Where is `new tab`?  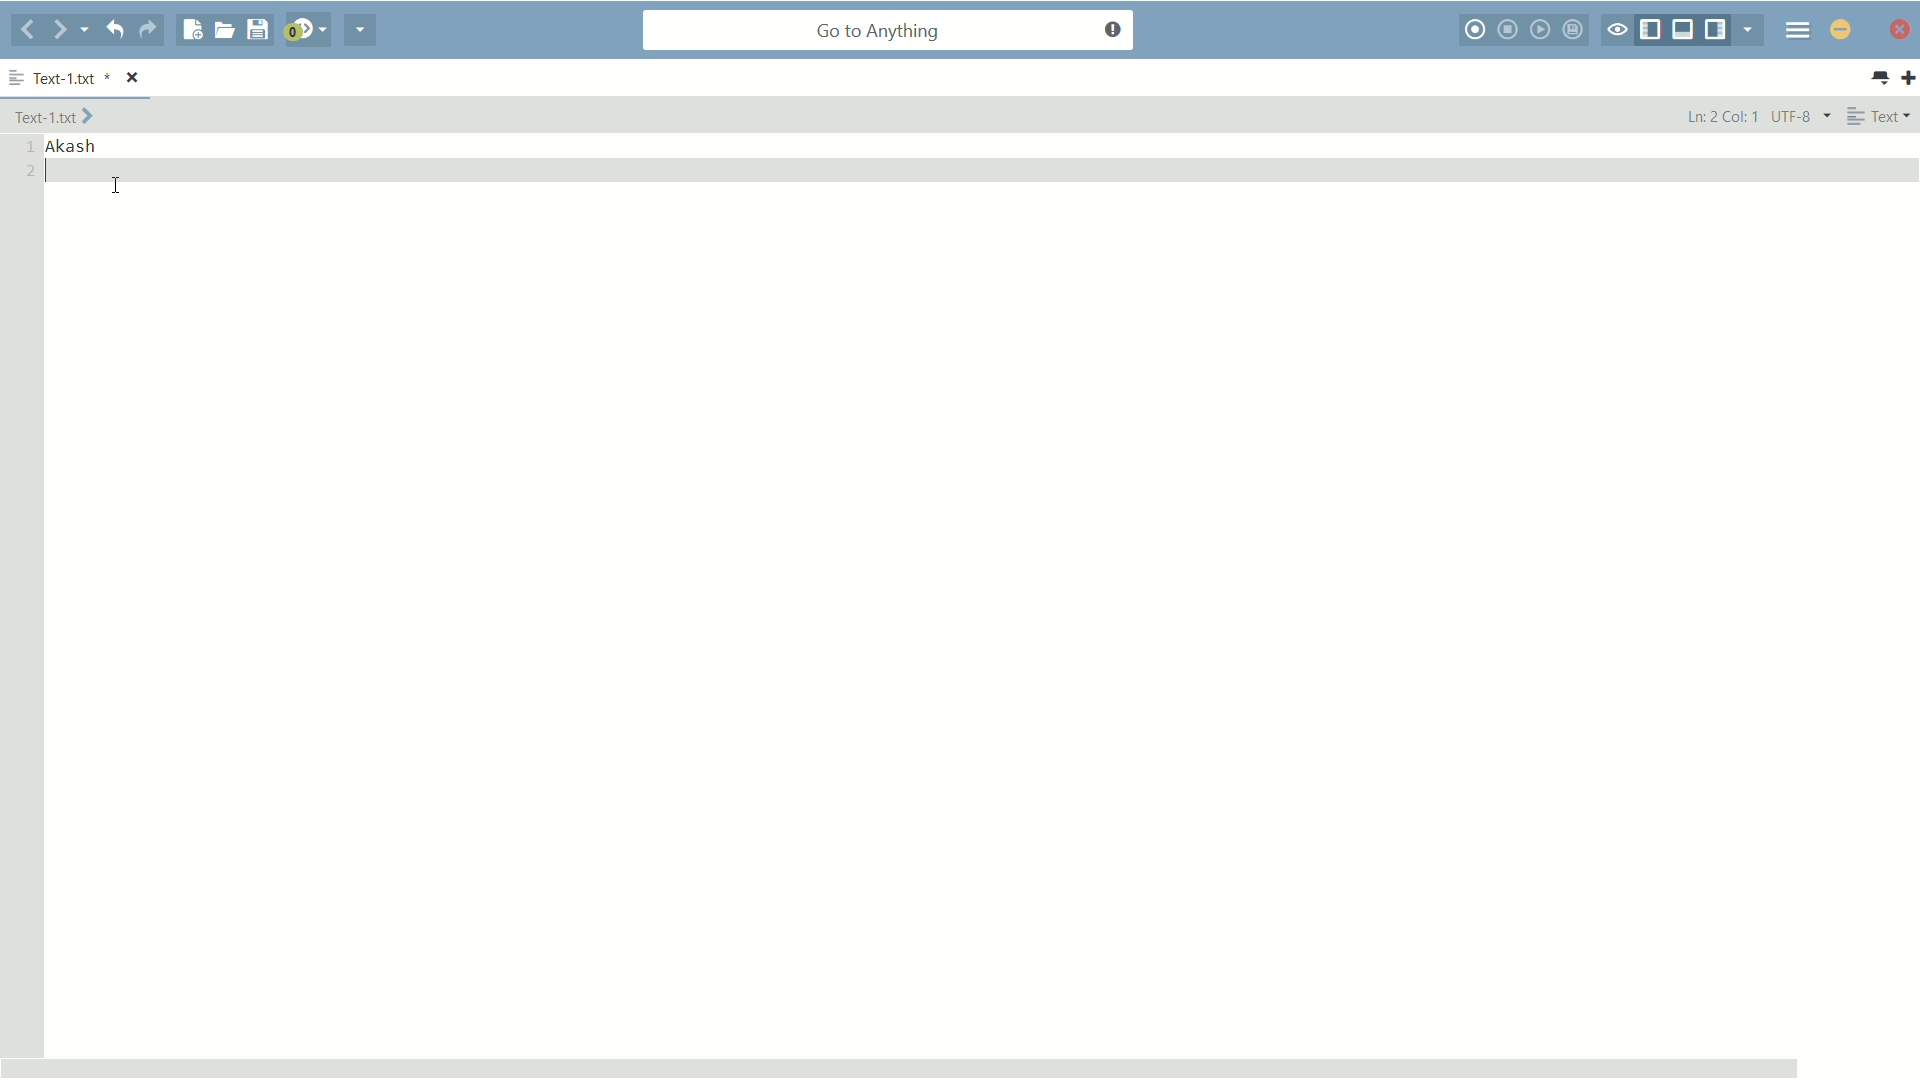 new tab is located at coordinates (1908, 78).